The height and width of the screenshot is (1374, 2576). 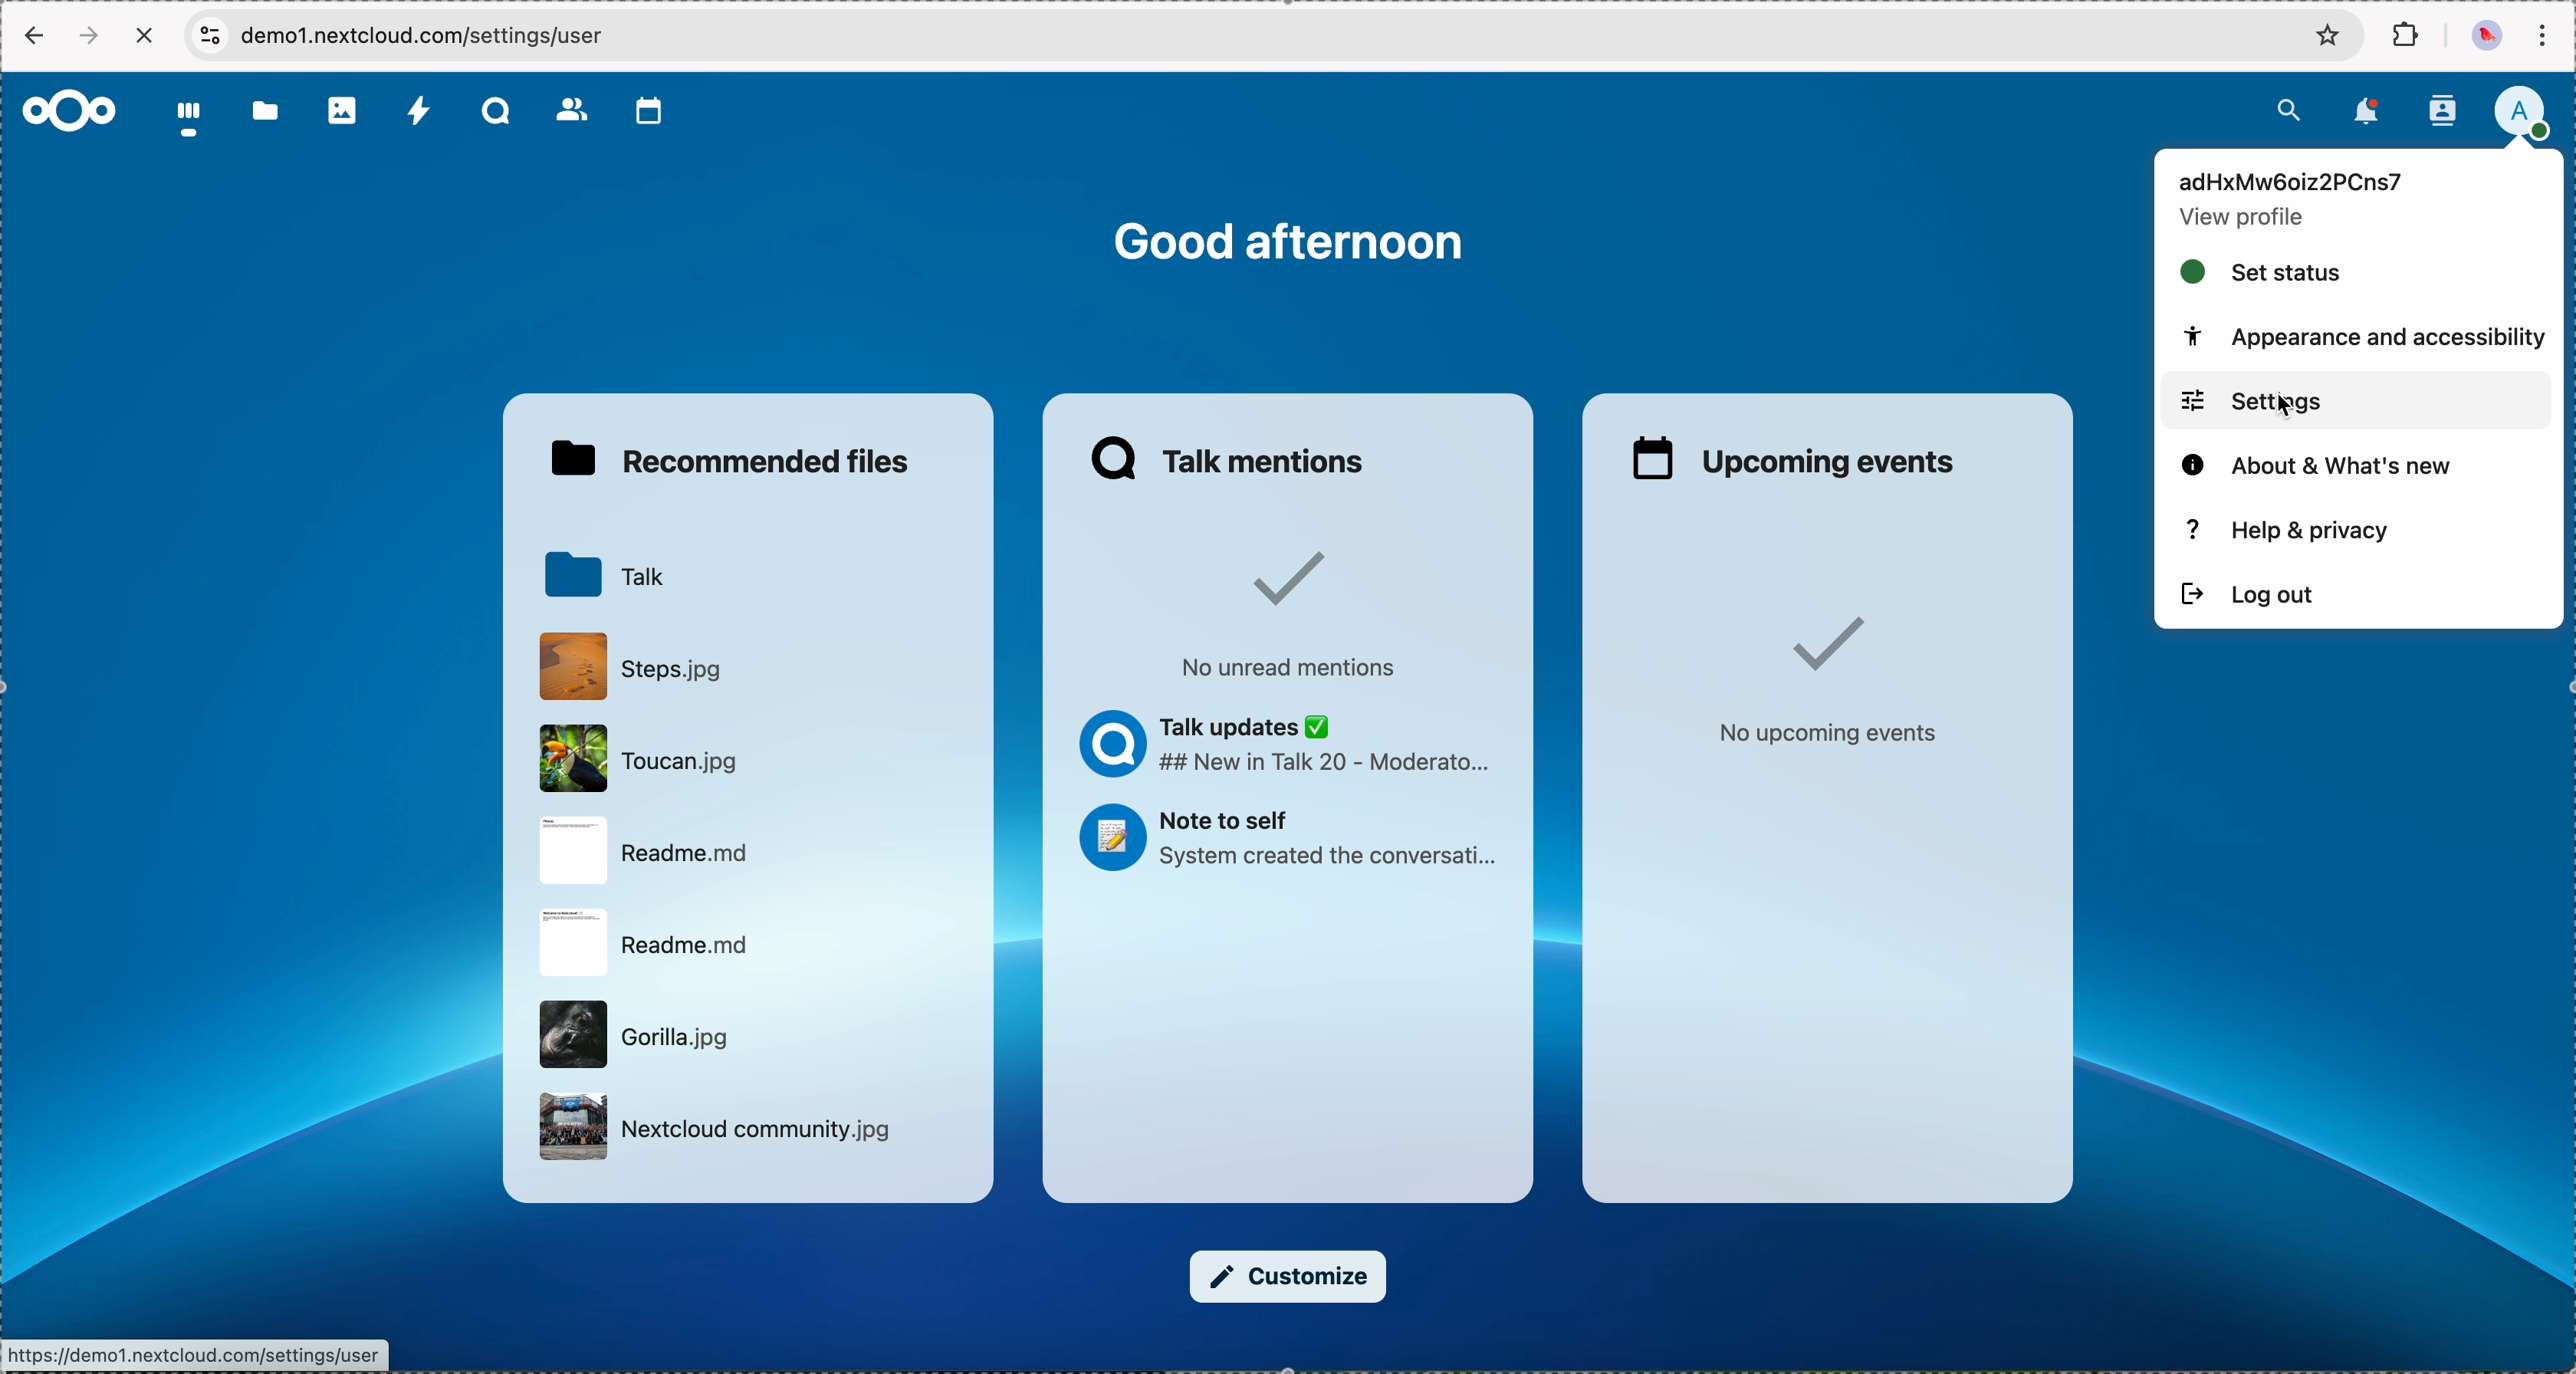 I want to click on notifications, so click(x=2370, y=111).